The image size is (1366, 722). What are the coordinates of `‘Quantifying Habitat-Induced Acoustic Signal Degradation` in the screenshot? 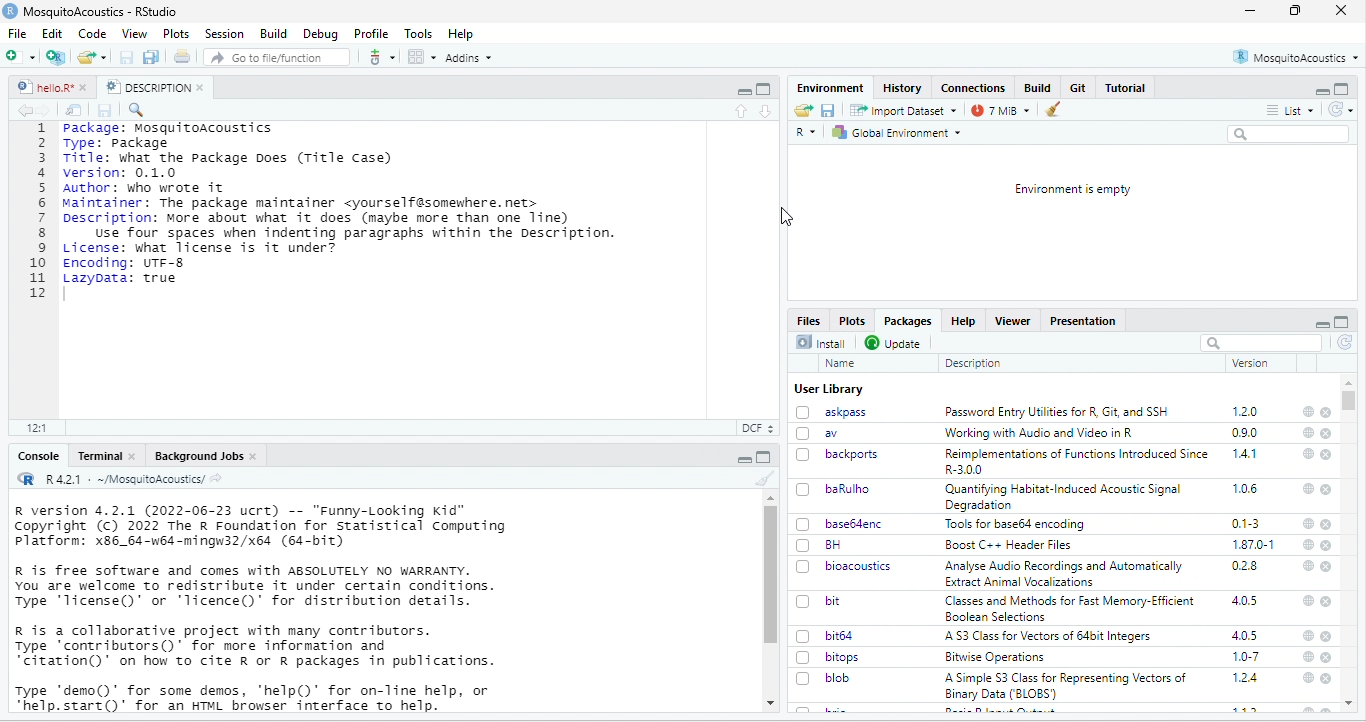 It's located at (1066, 497).